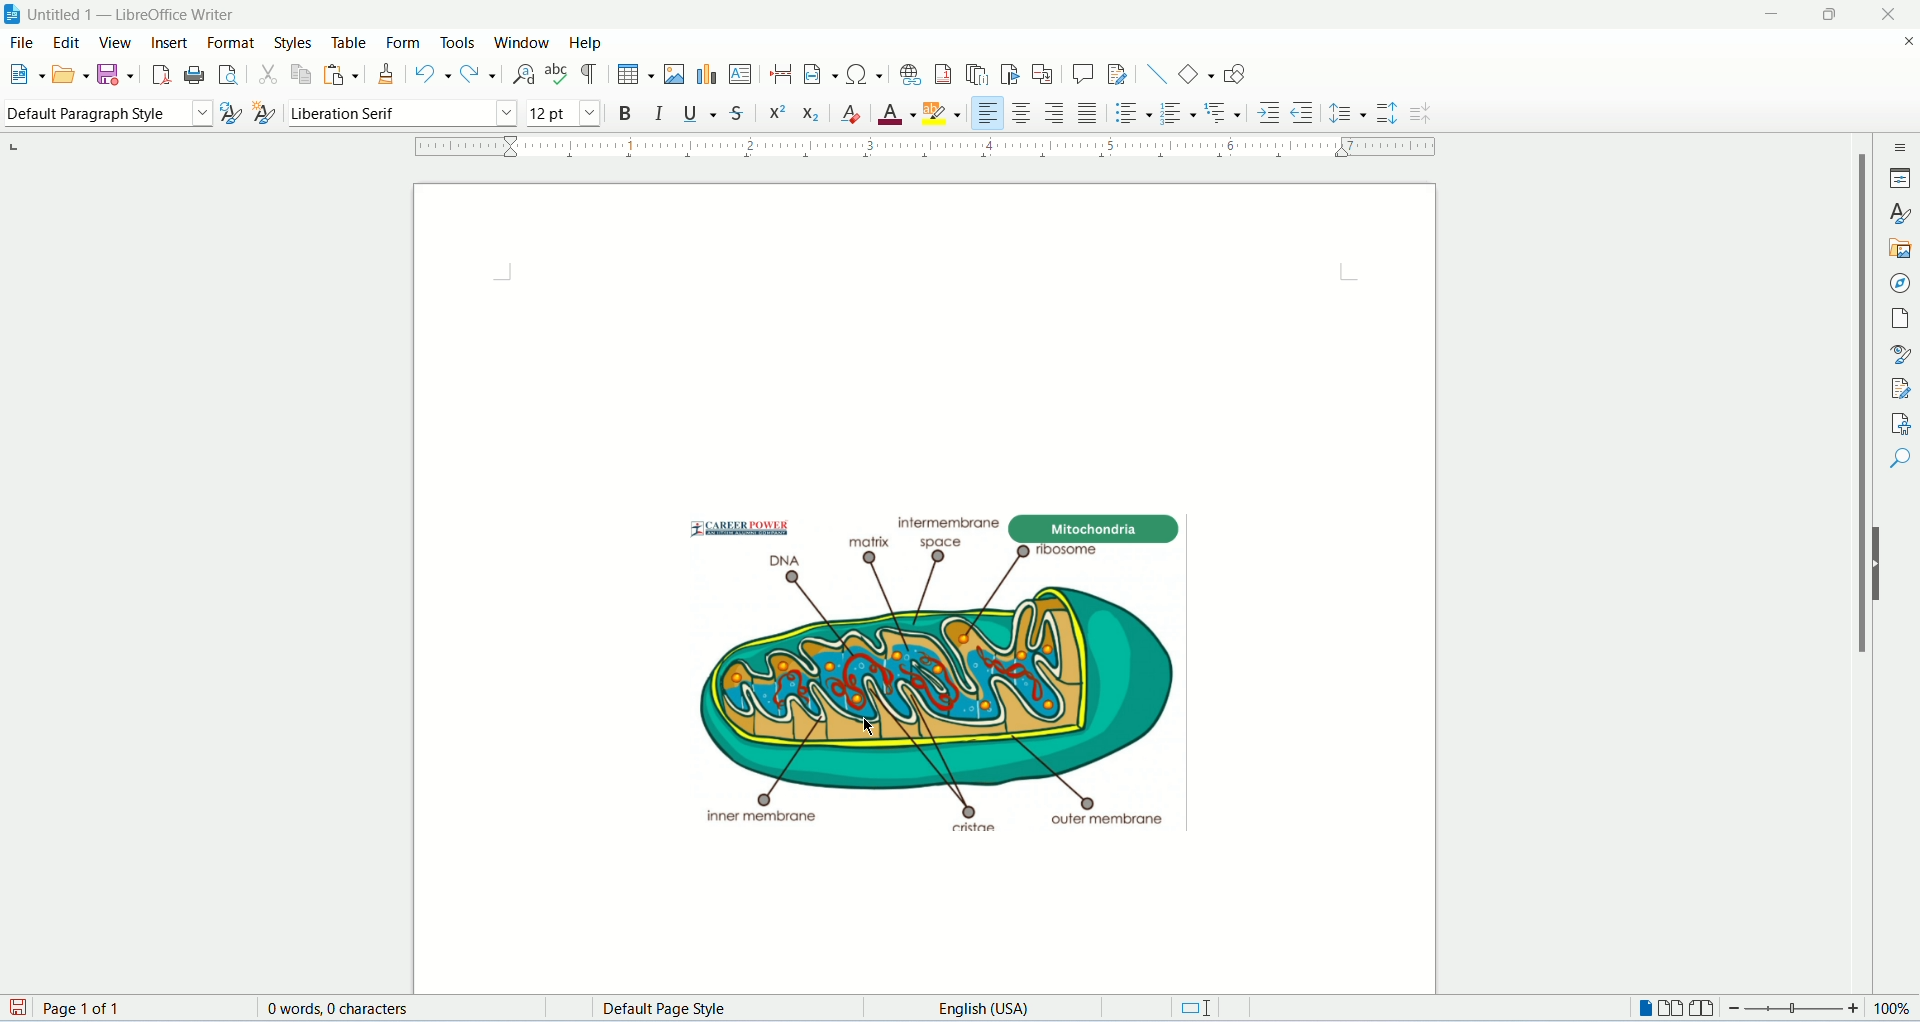 This screenshot has width=1920, height=1022. What do you see at coordinates (1197, 1010) in the screenshot?
I see `standard selection` at bounding box center [1197, 1010].